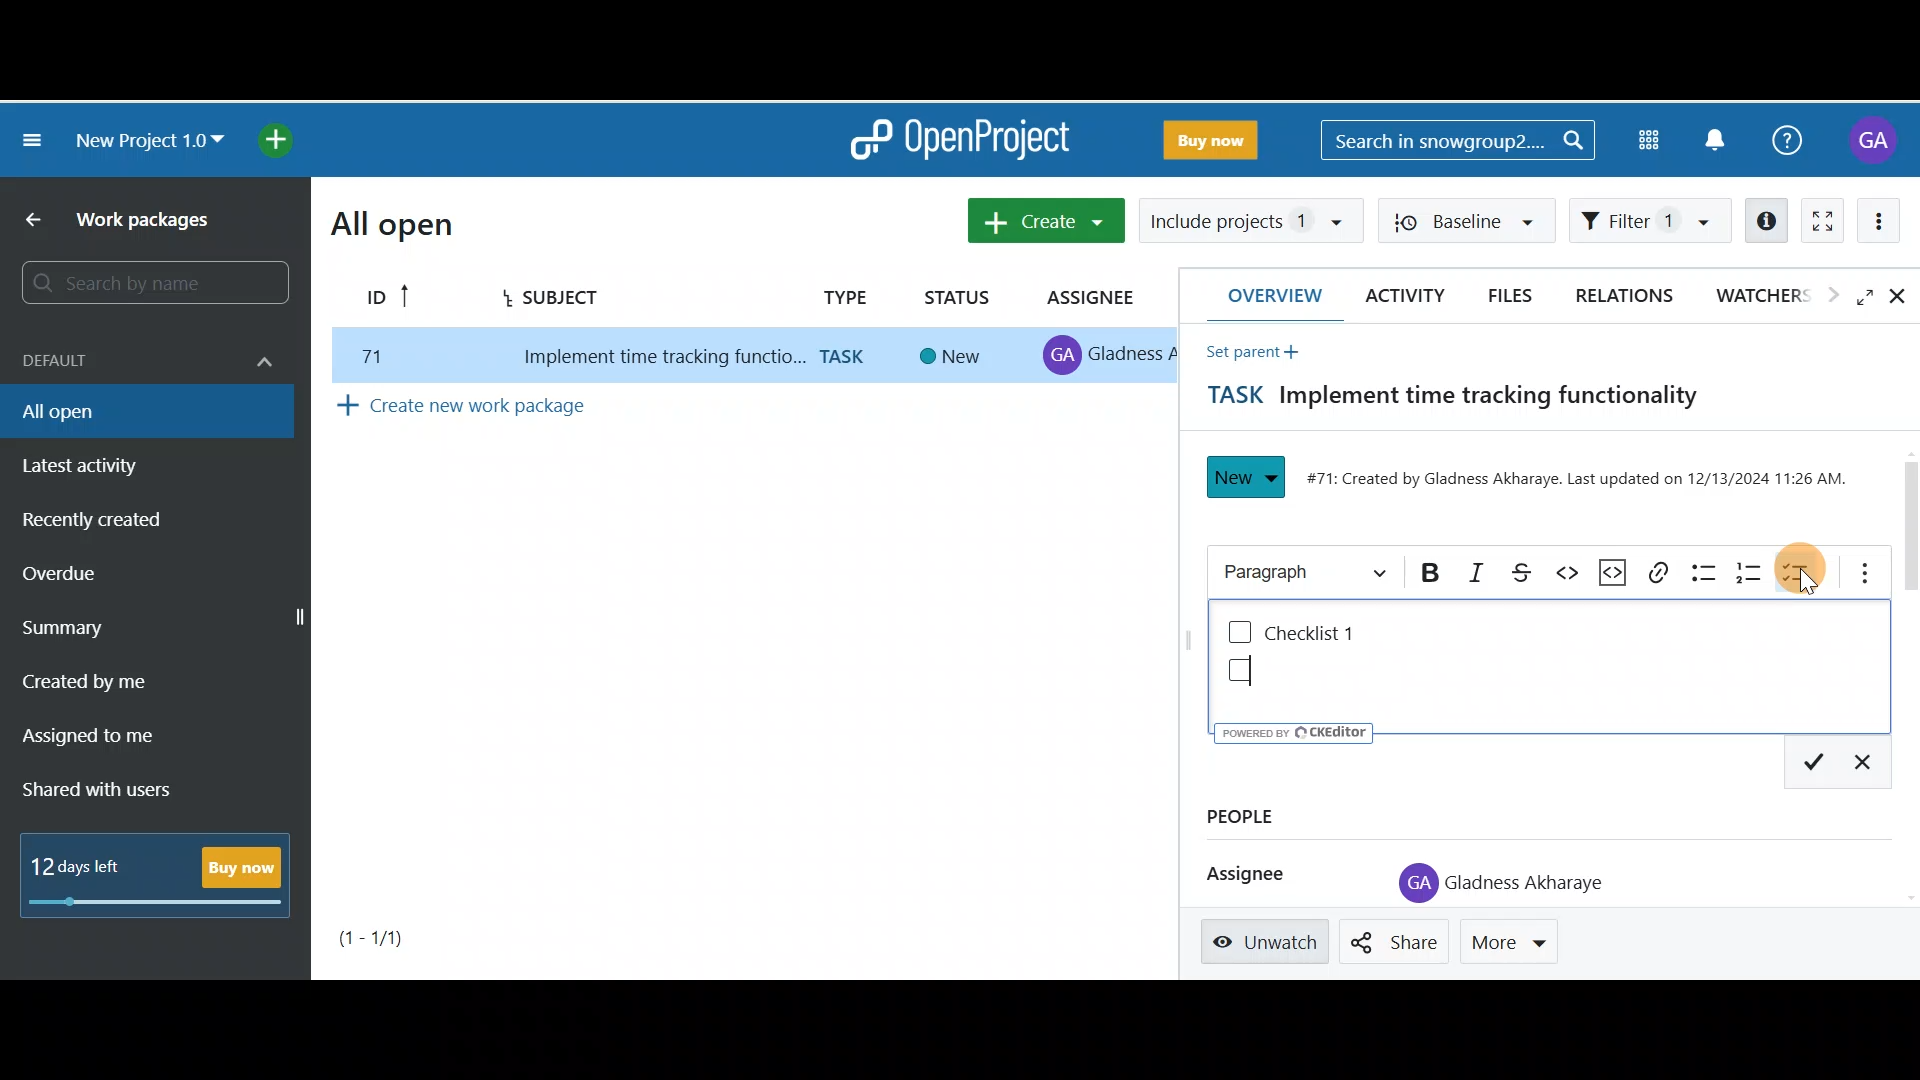 Image resolution: width=1920 pixels, height=1080 pixels. Describe the element at coordinates (130, 219) in the screenshot. I see `Work packages` at that location.